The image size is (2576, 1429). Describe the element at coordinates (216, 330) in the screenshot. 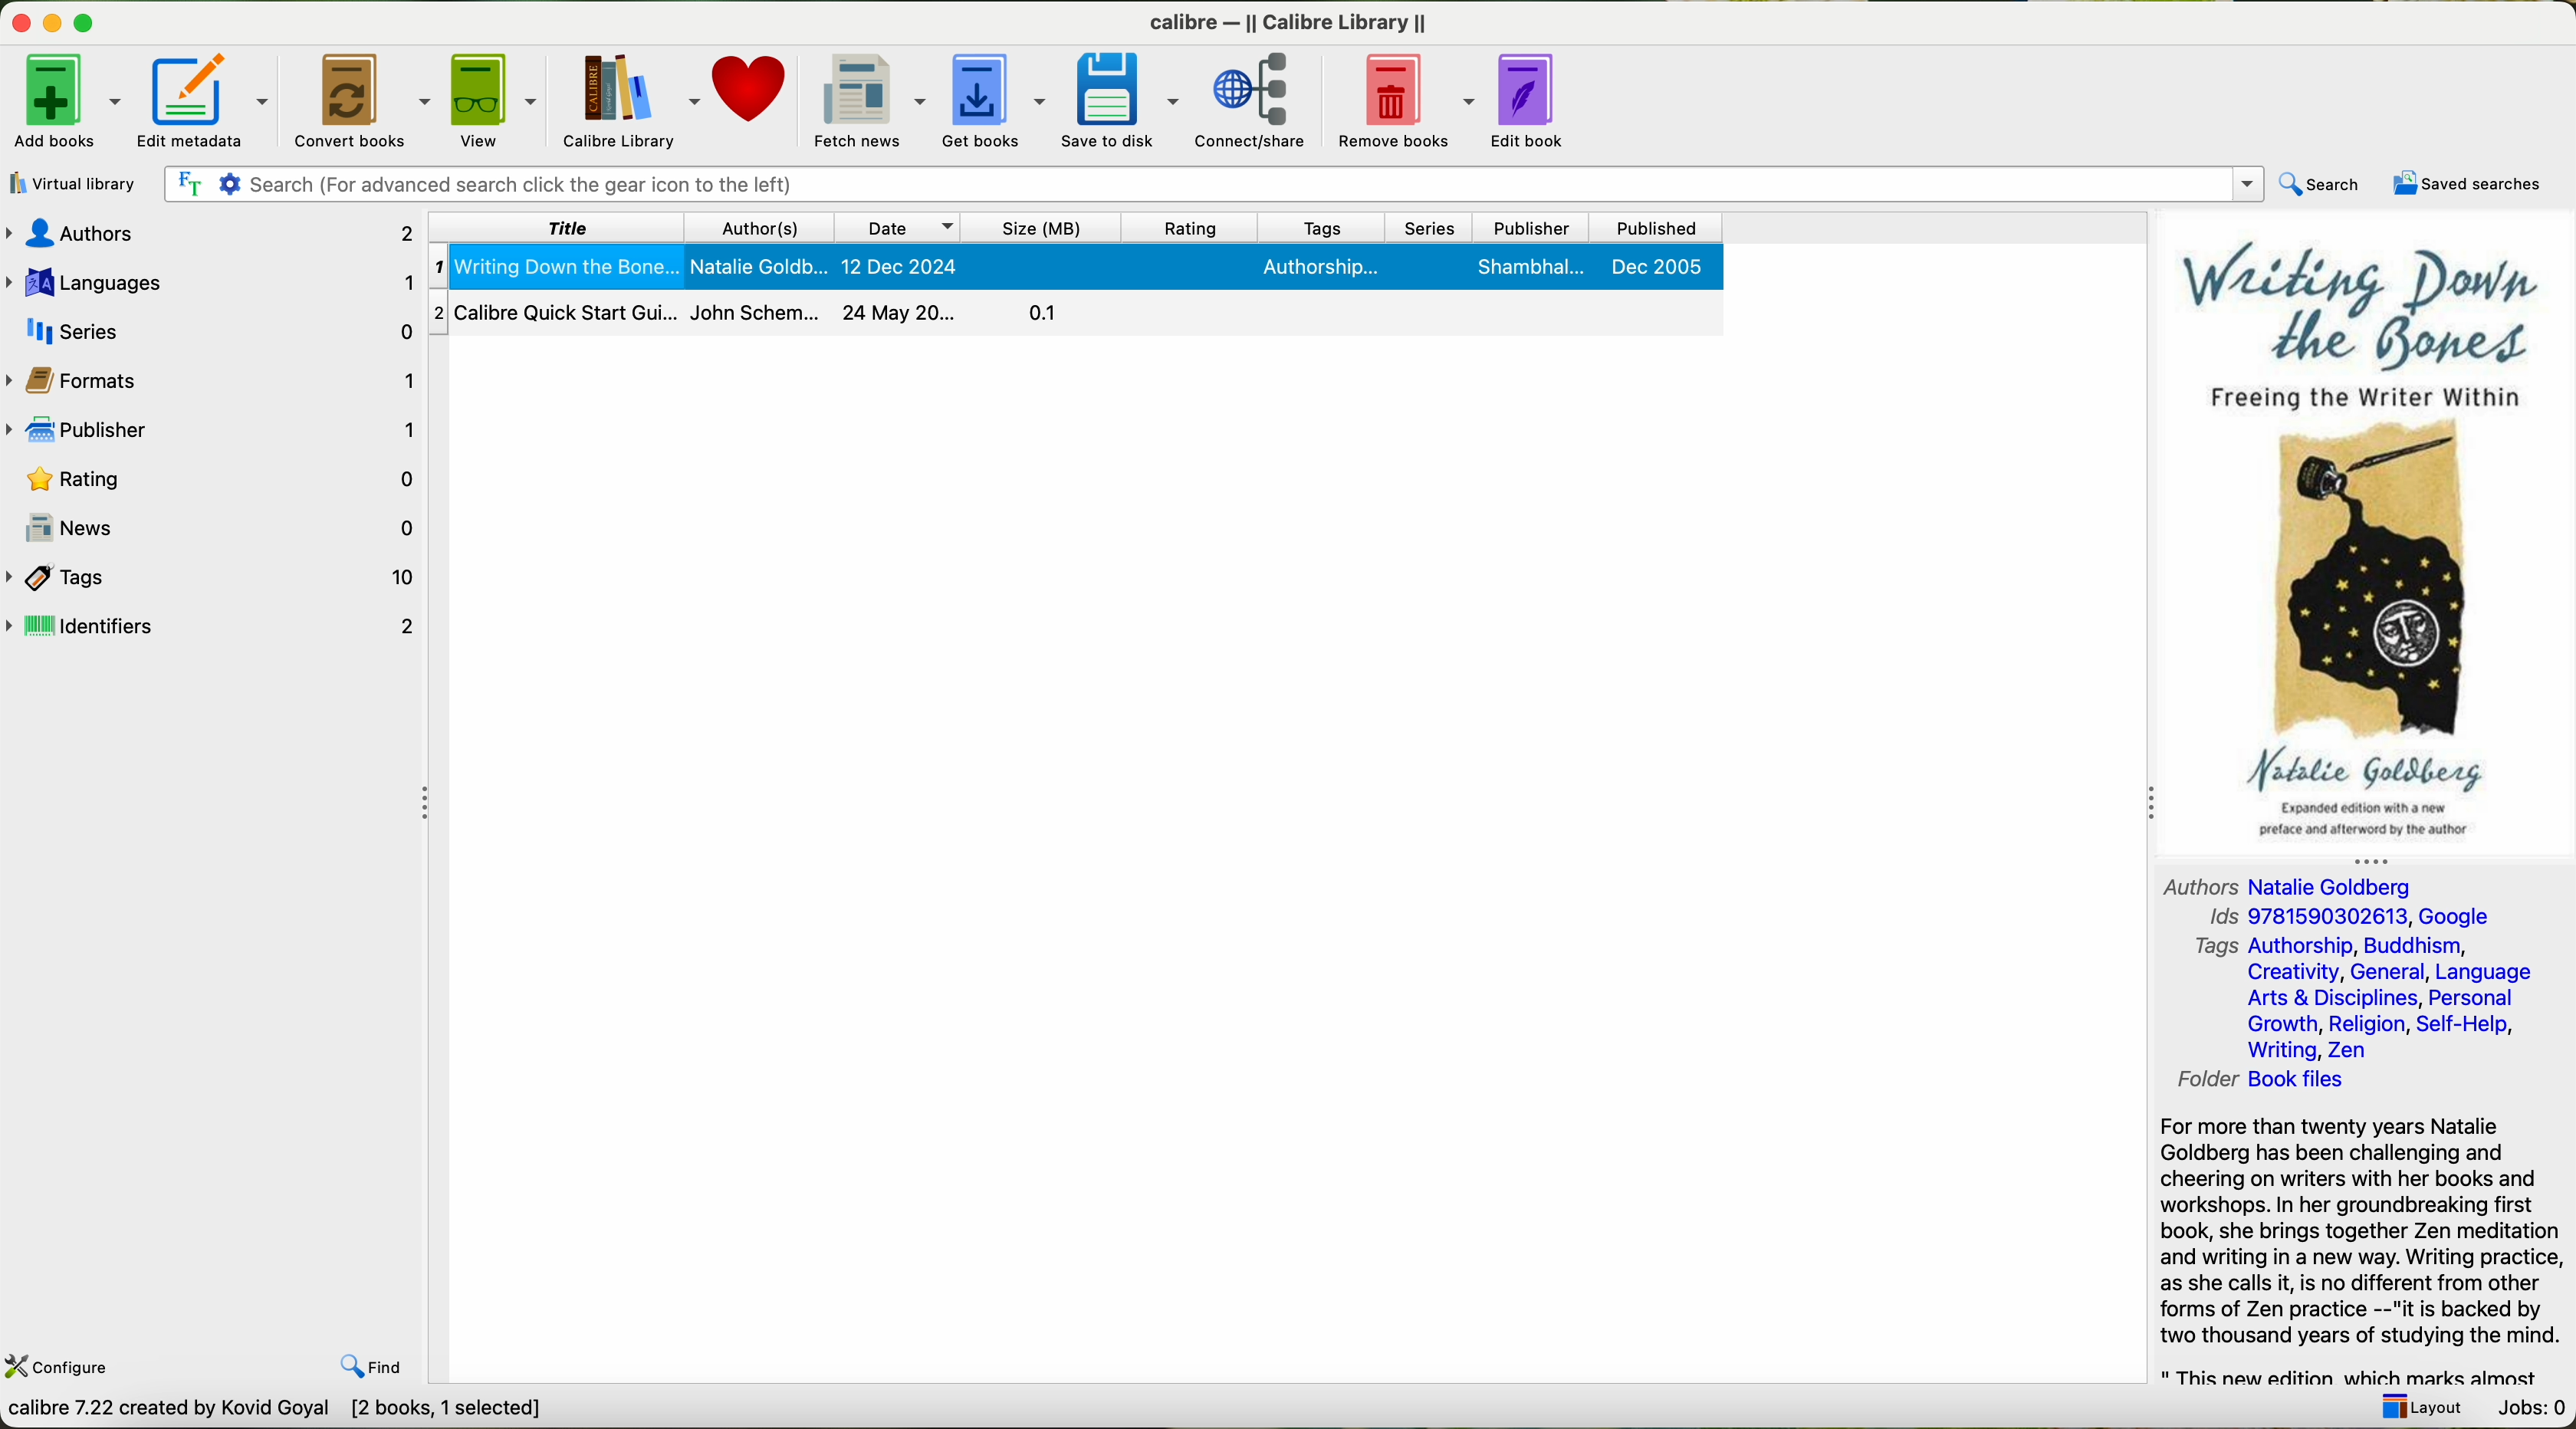

I see `series` at that location.